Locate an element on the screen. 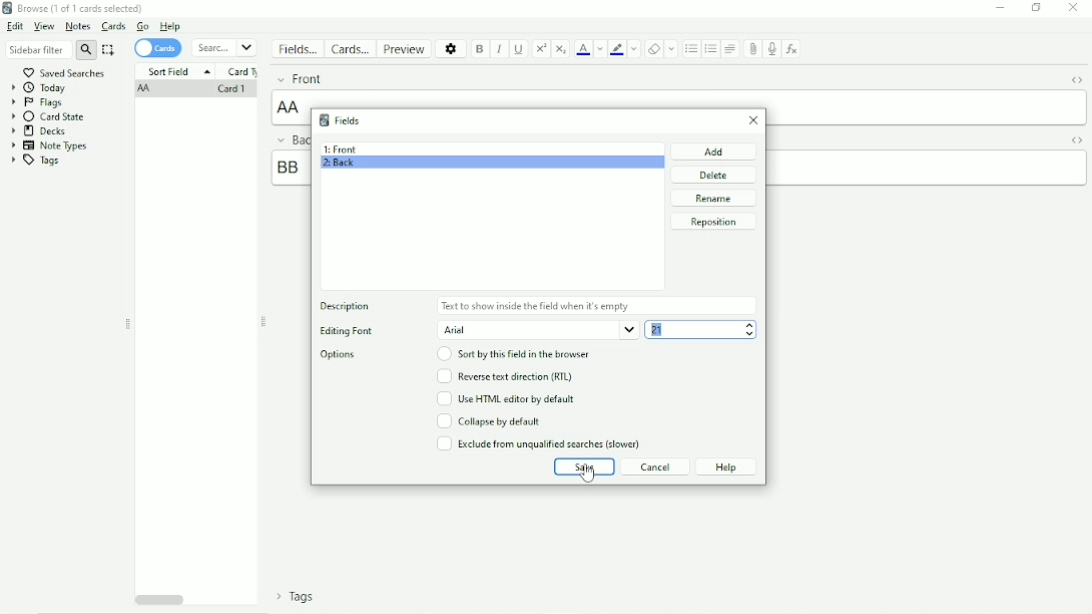  Front is located at coordinates (299, 78).